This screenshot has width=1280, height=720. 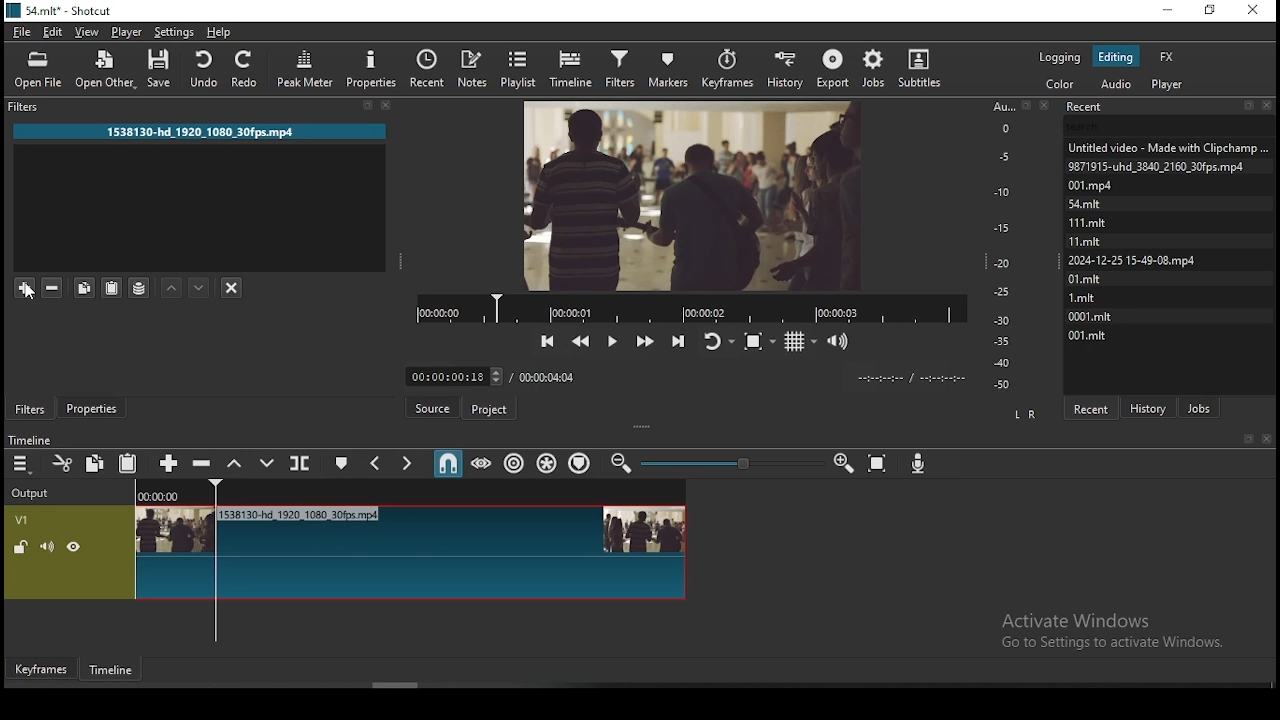 I want to click on Book mark, so click(x=1245, y=439).